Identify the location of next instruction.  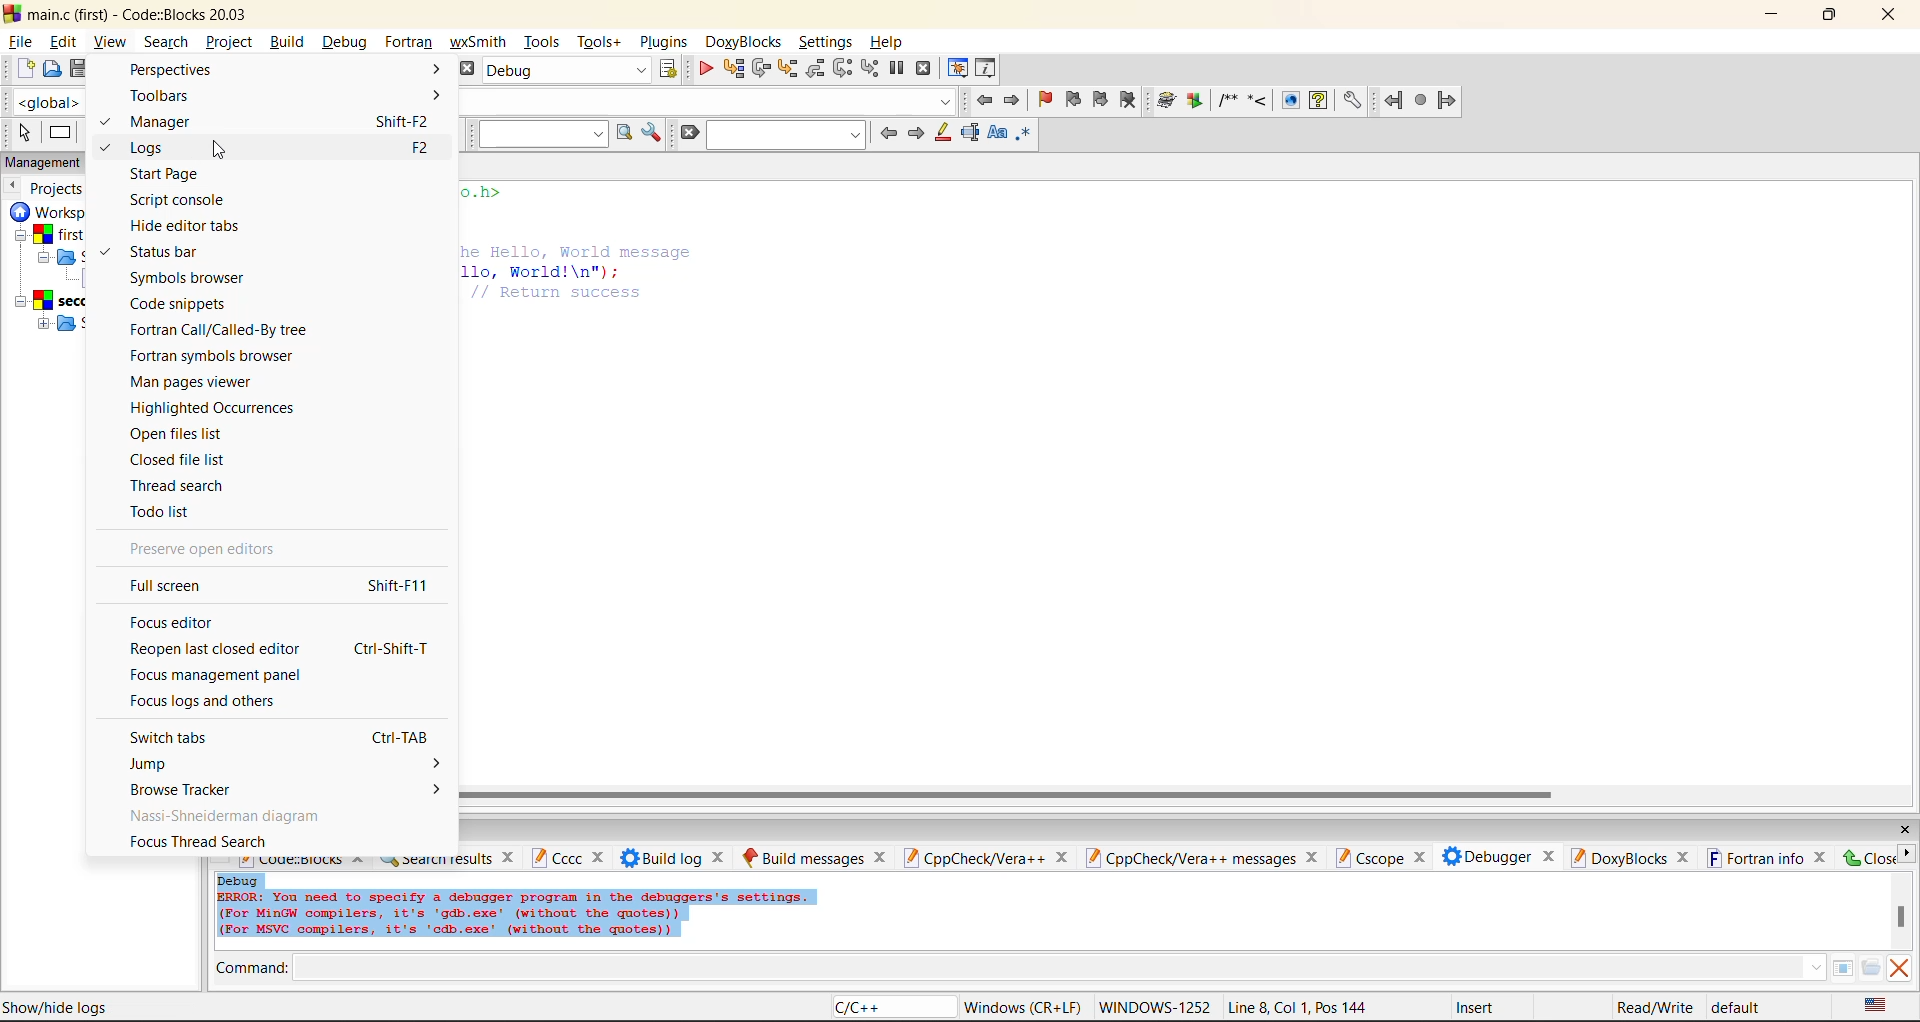
(843, 67).